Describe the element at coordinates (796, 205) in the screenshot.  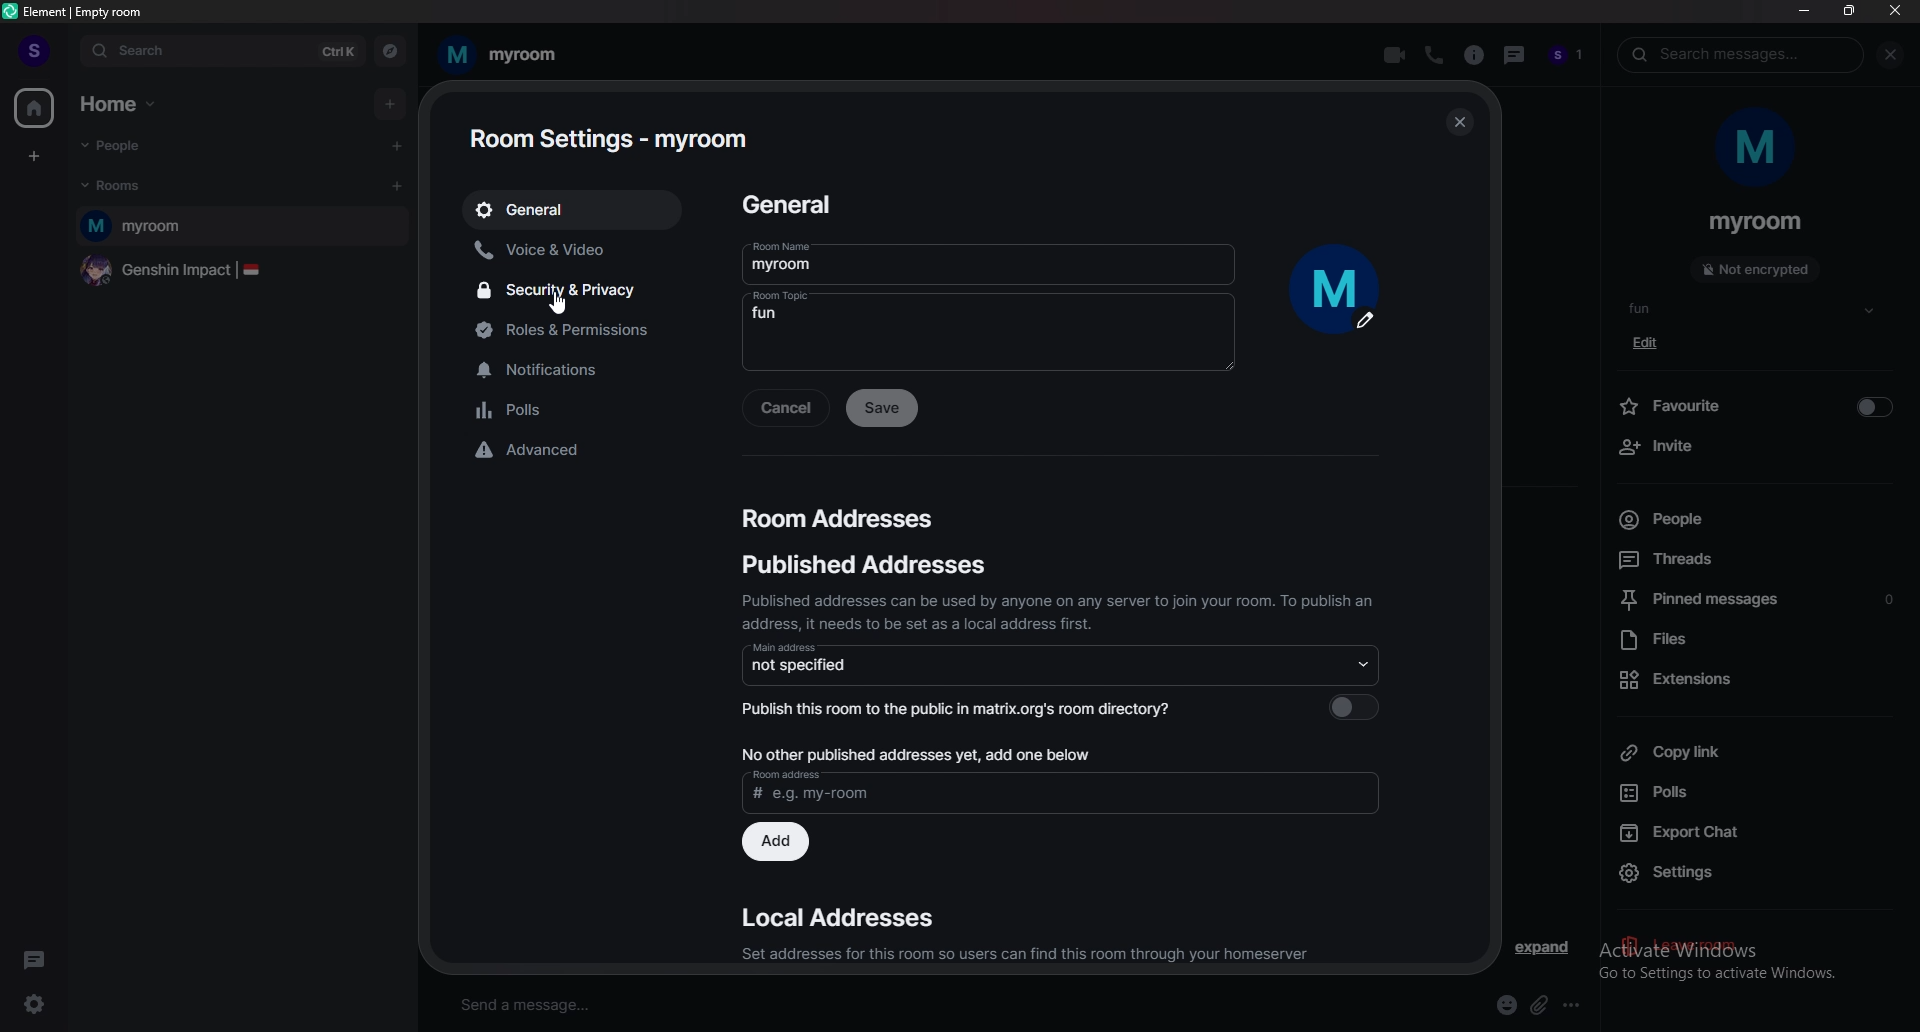
I see `general` at that location.